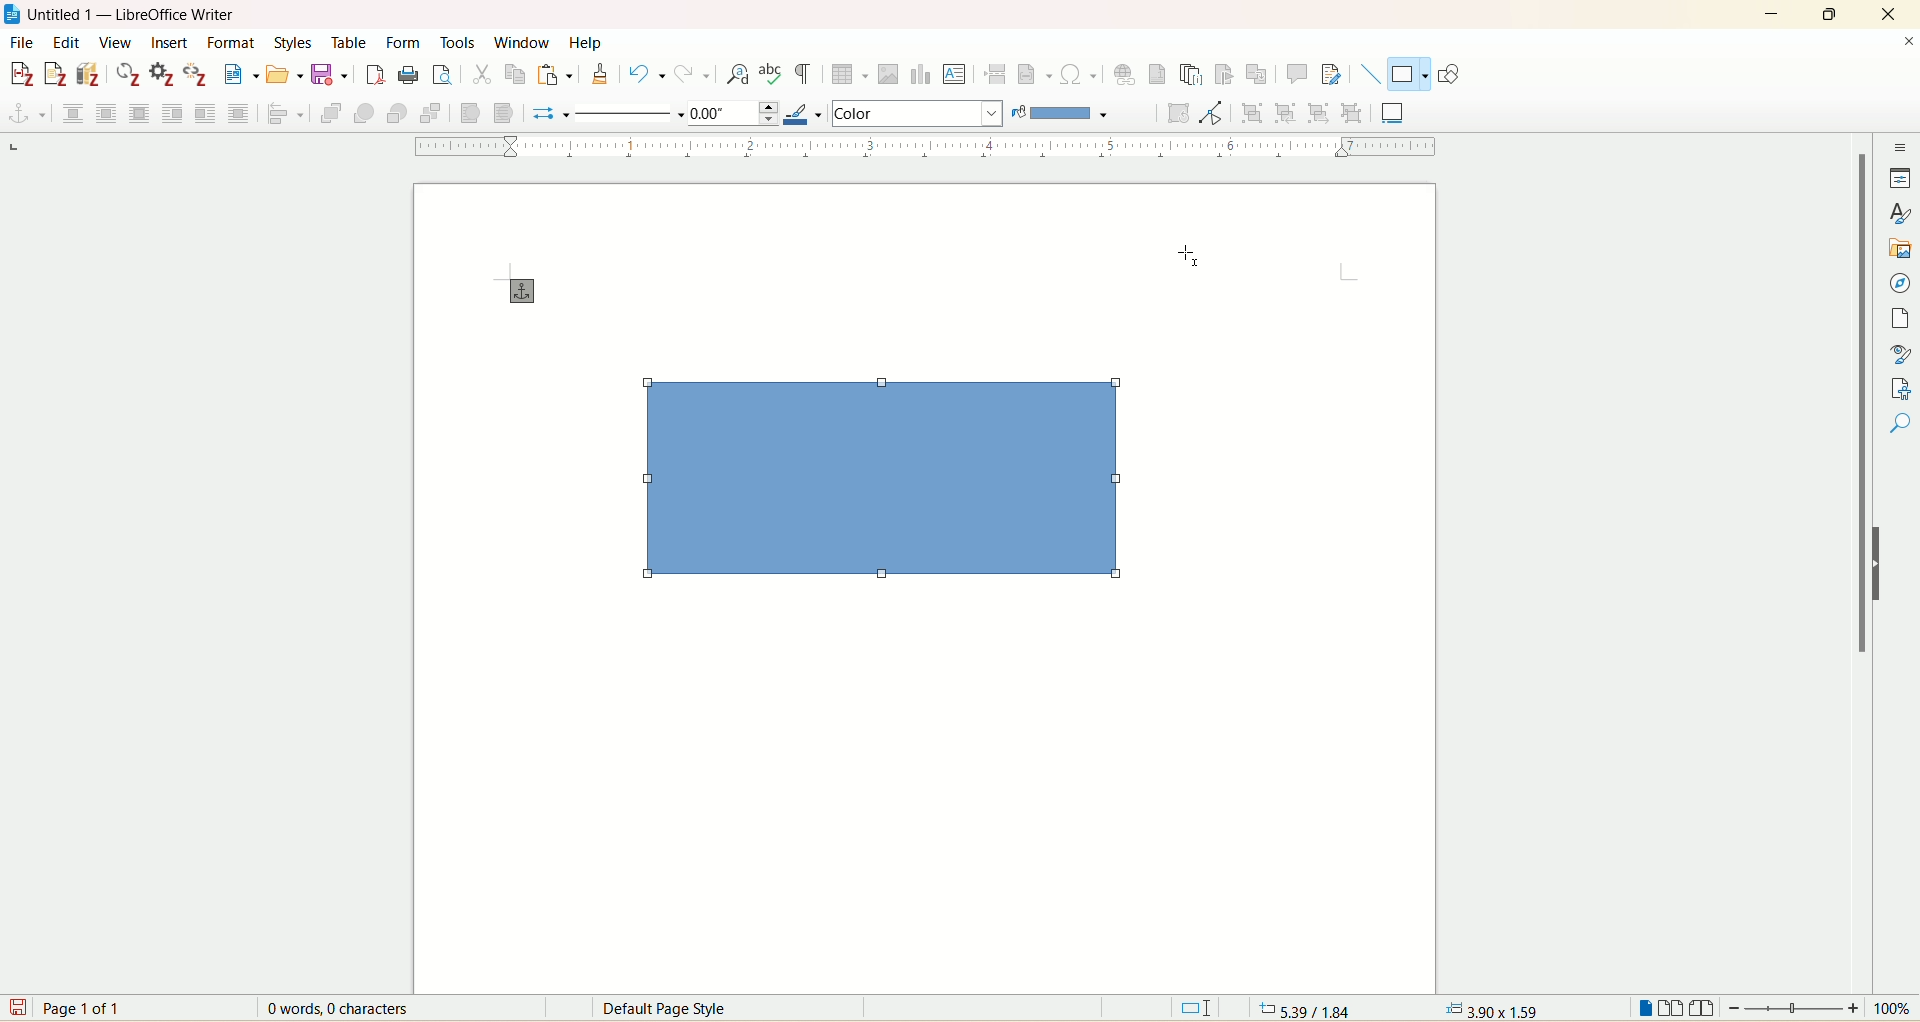  What do you see at coordinates (524, 39) in the screenshot?
I see `window` at bounding box center [524, 39].